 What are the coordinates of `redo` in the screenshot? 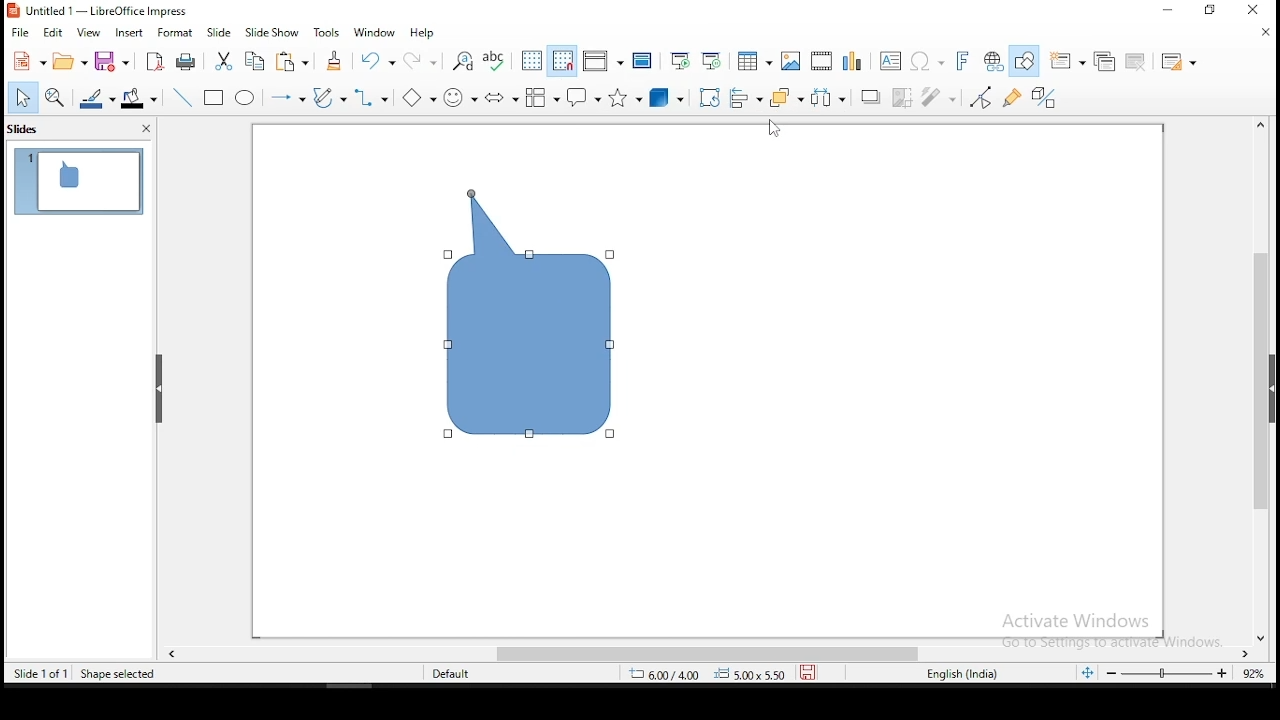 It's located at (425, 61).